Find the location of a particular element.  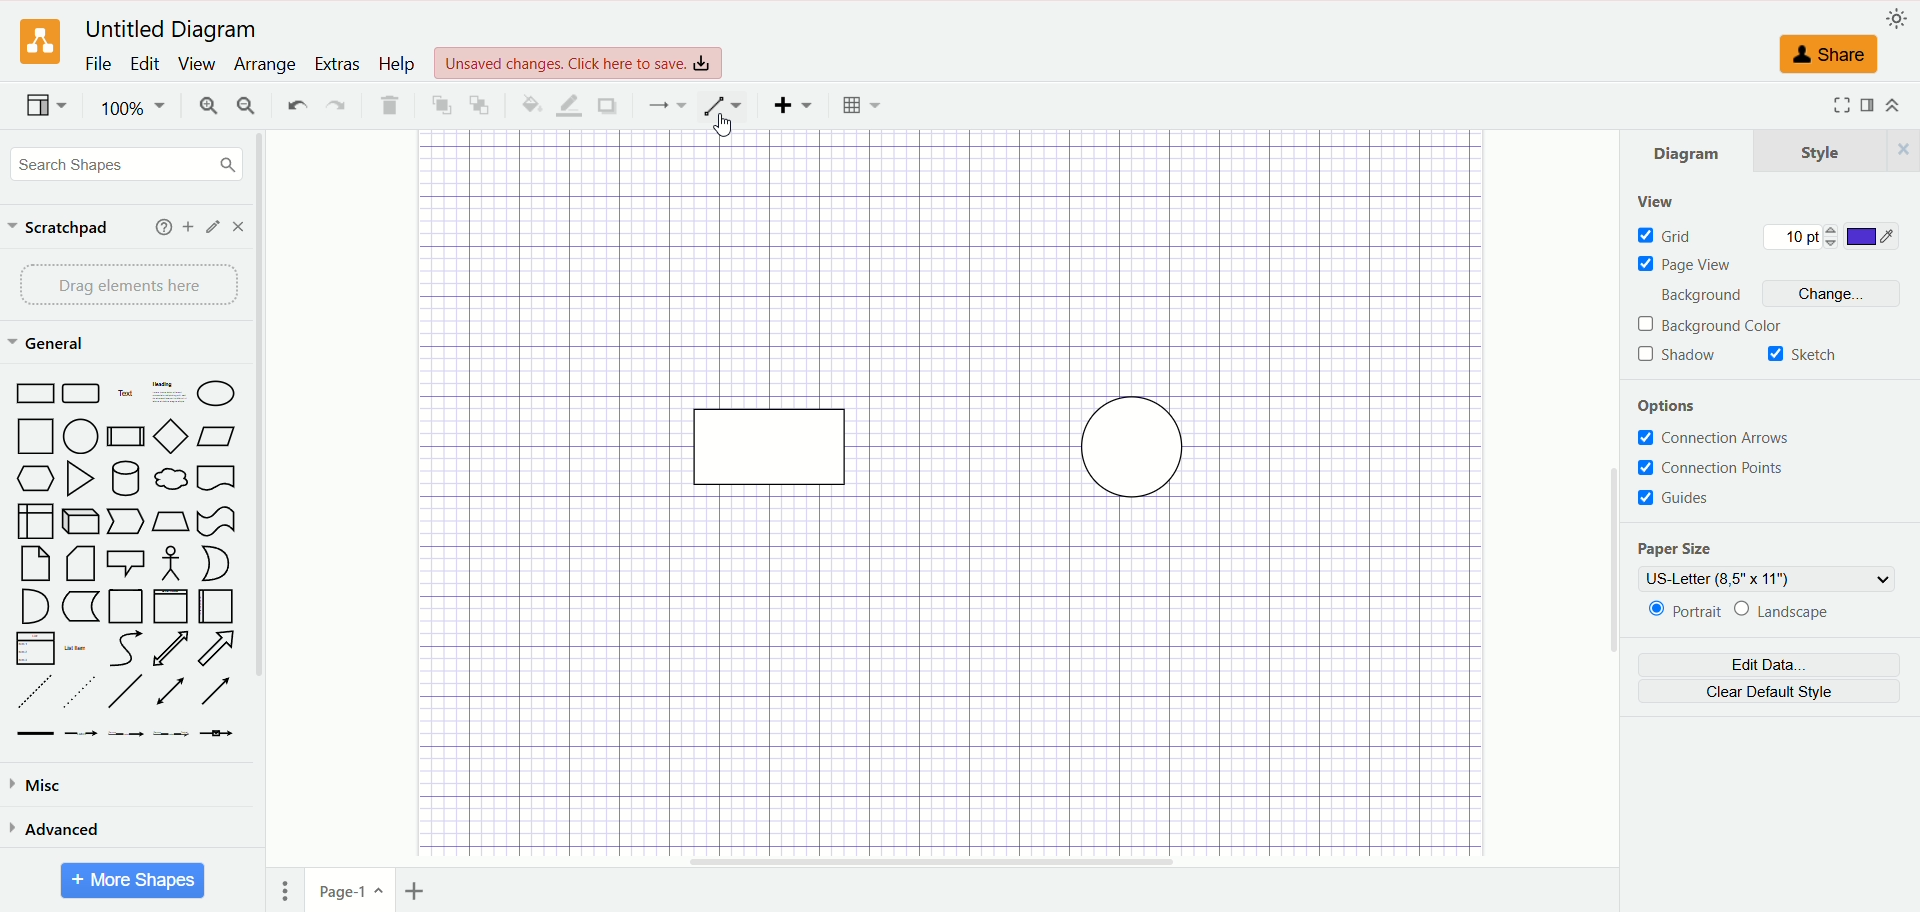

vertical scroll bar is located at coordinates (1599, 491).